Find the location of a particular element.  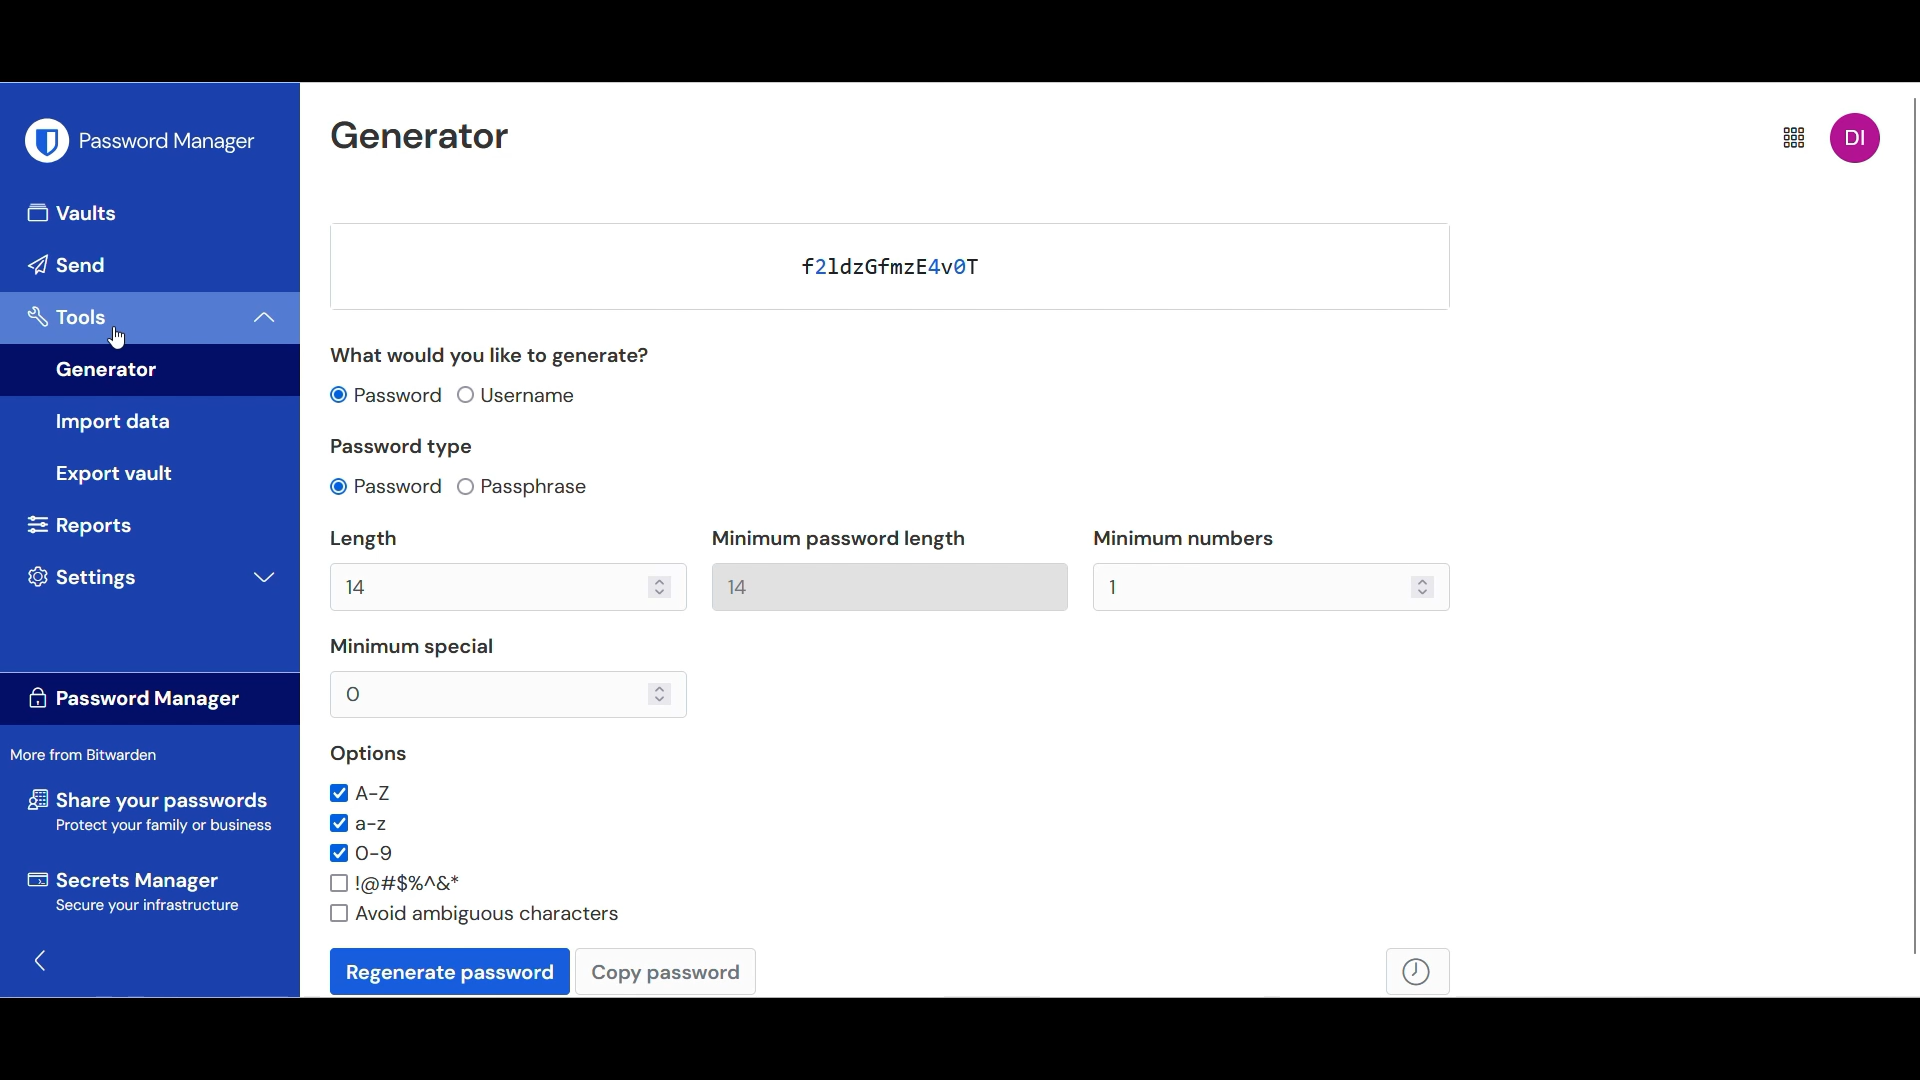

Avoid ambiguous characters is located at coordinates (474, 914).